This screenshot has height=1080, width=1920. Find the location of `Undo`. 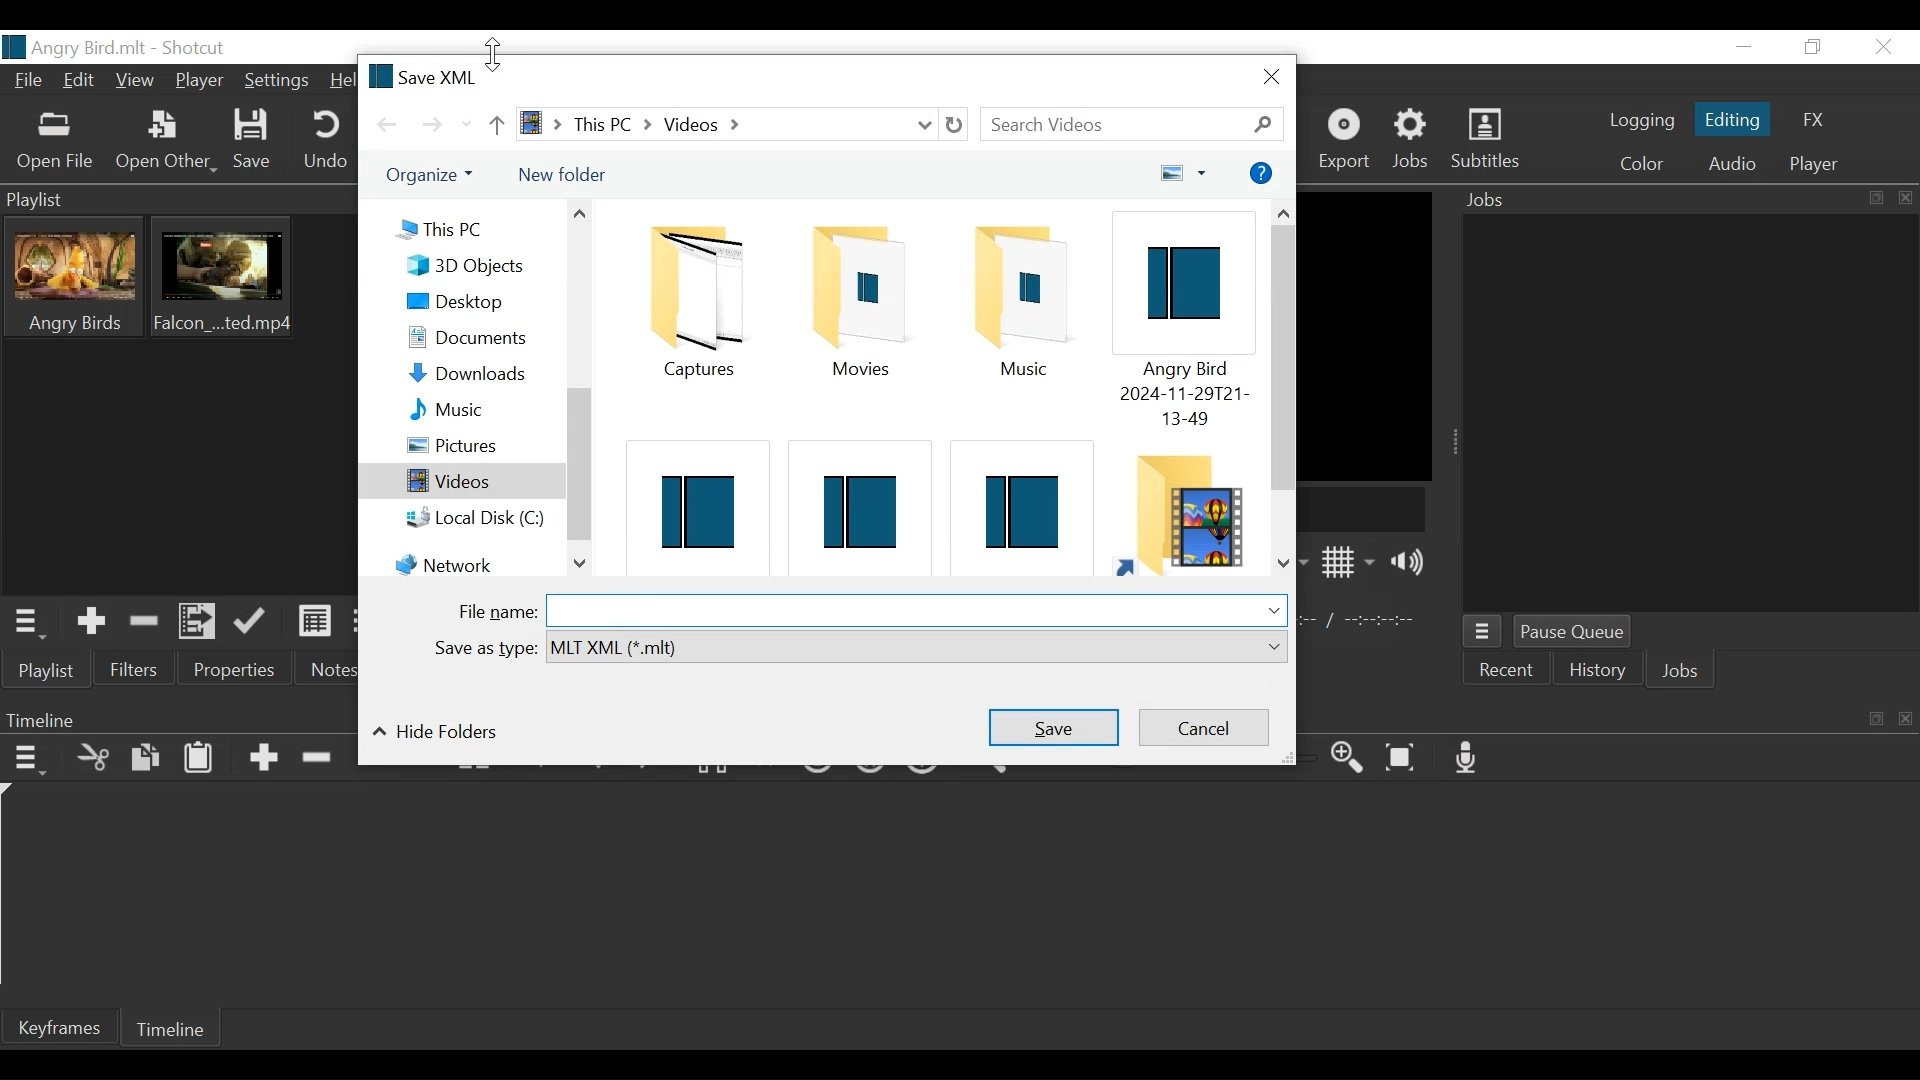

Undo is located at coordinates (323, 140).